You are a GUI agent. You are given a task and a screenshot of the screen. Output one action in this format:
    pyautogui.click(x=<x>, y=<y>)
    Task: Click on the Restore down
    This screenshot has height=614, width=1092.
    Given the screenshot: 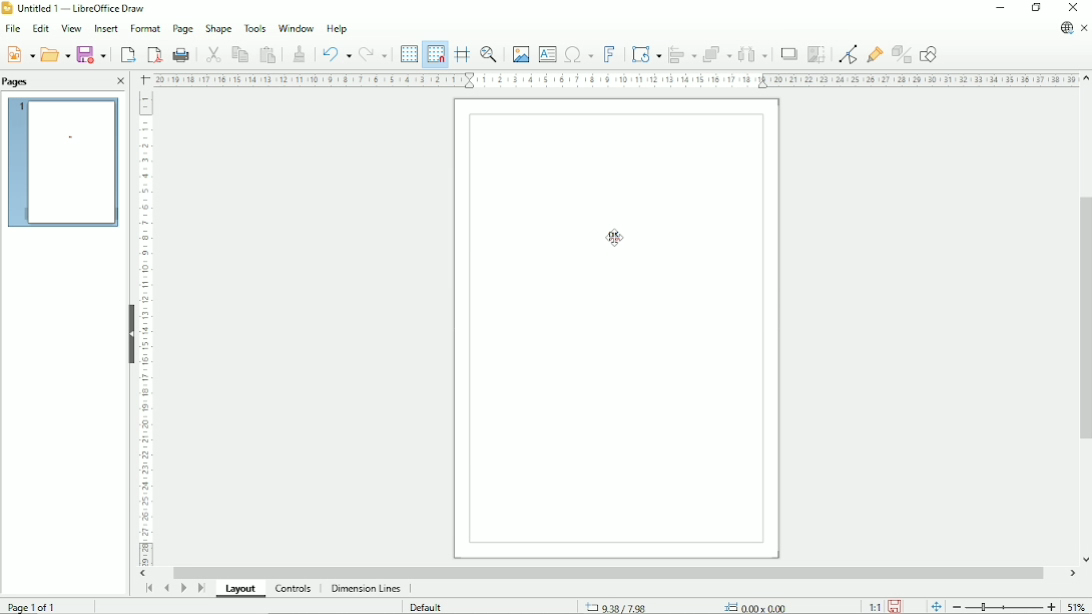 What is the action you would take?
    pyautogui.click(x=1036, y=7)
    